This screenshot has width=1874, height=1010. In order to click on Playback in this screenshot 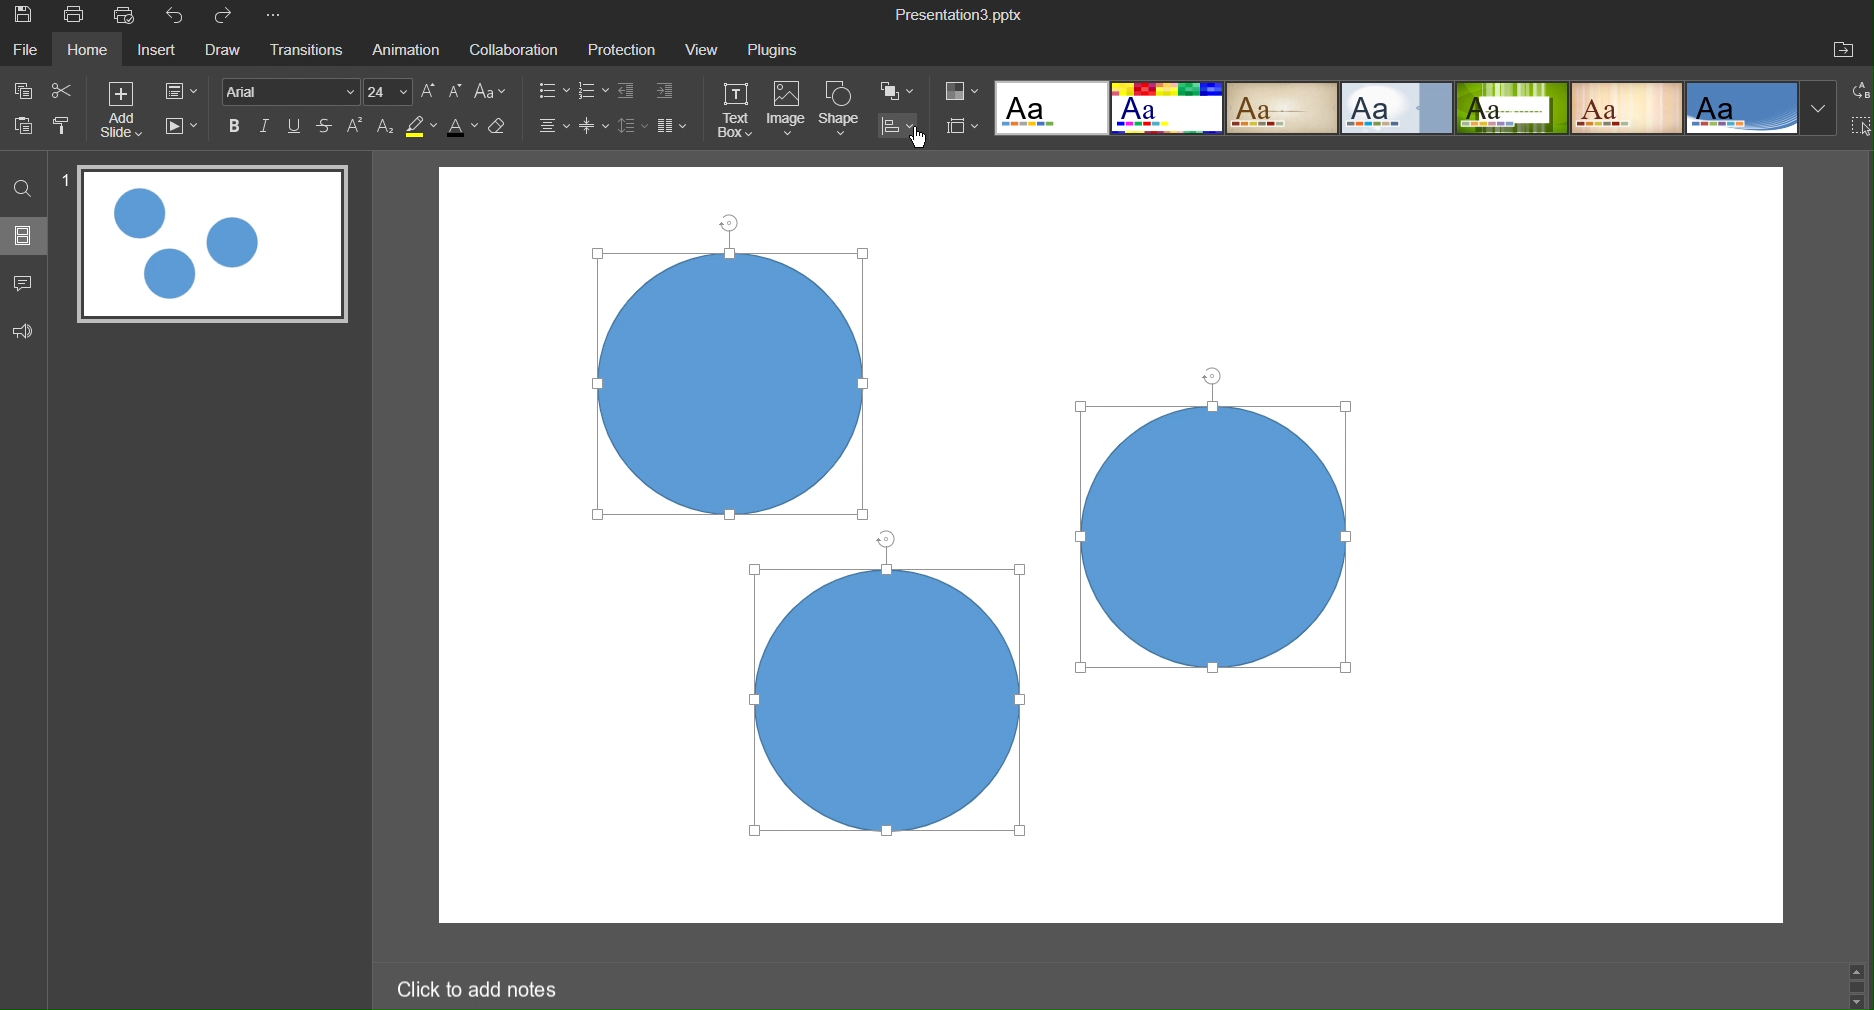, I will do `click(184, 129)`.